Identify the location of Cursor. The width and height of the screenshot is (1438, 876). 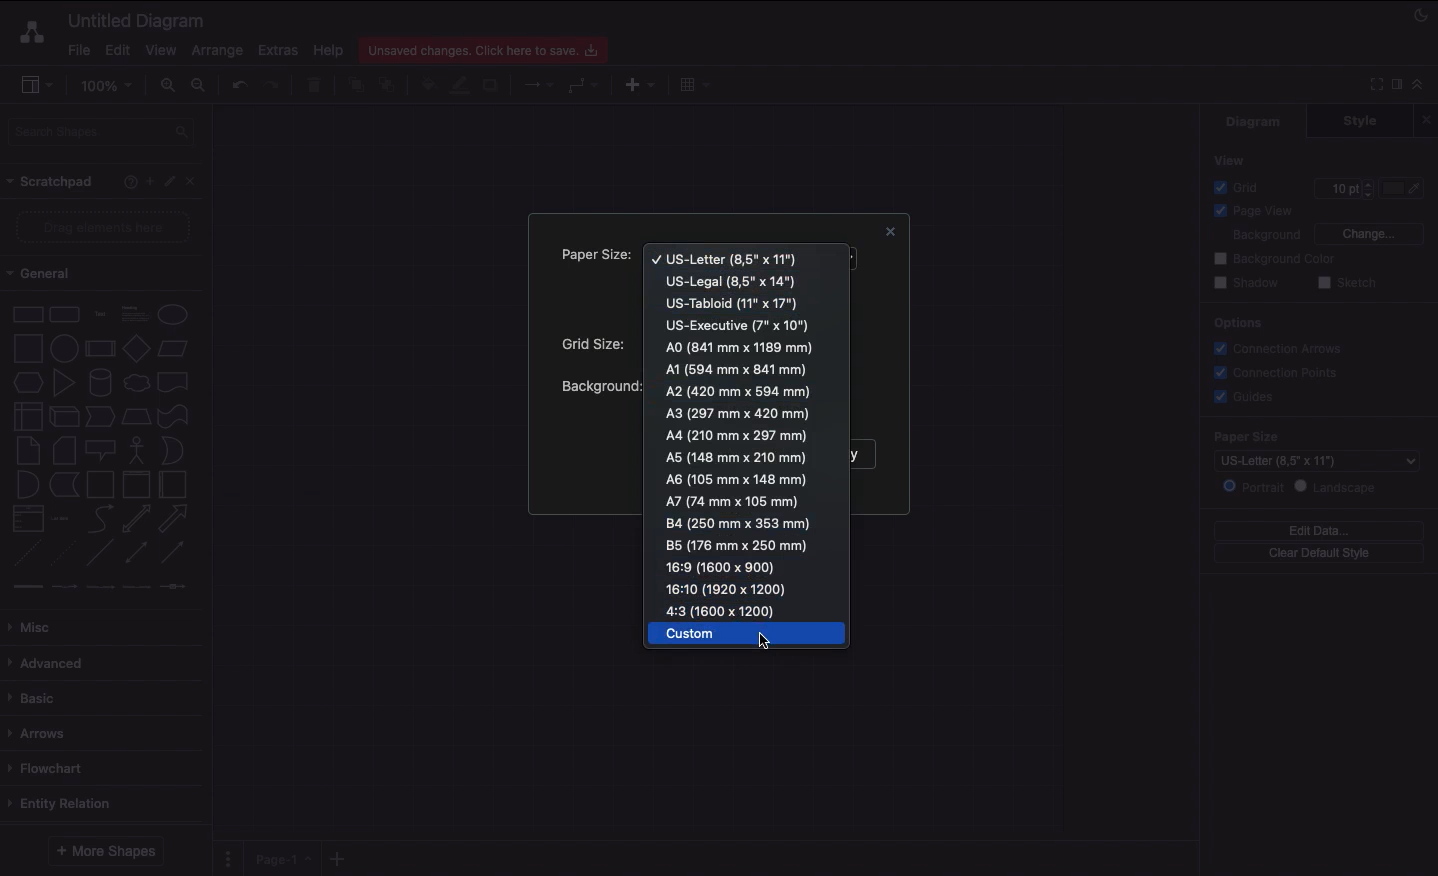
(763, 641).